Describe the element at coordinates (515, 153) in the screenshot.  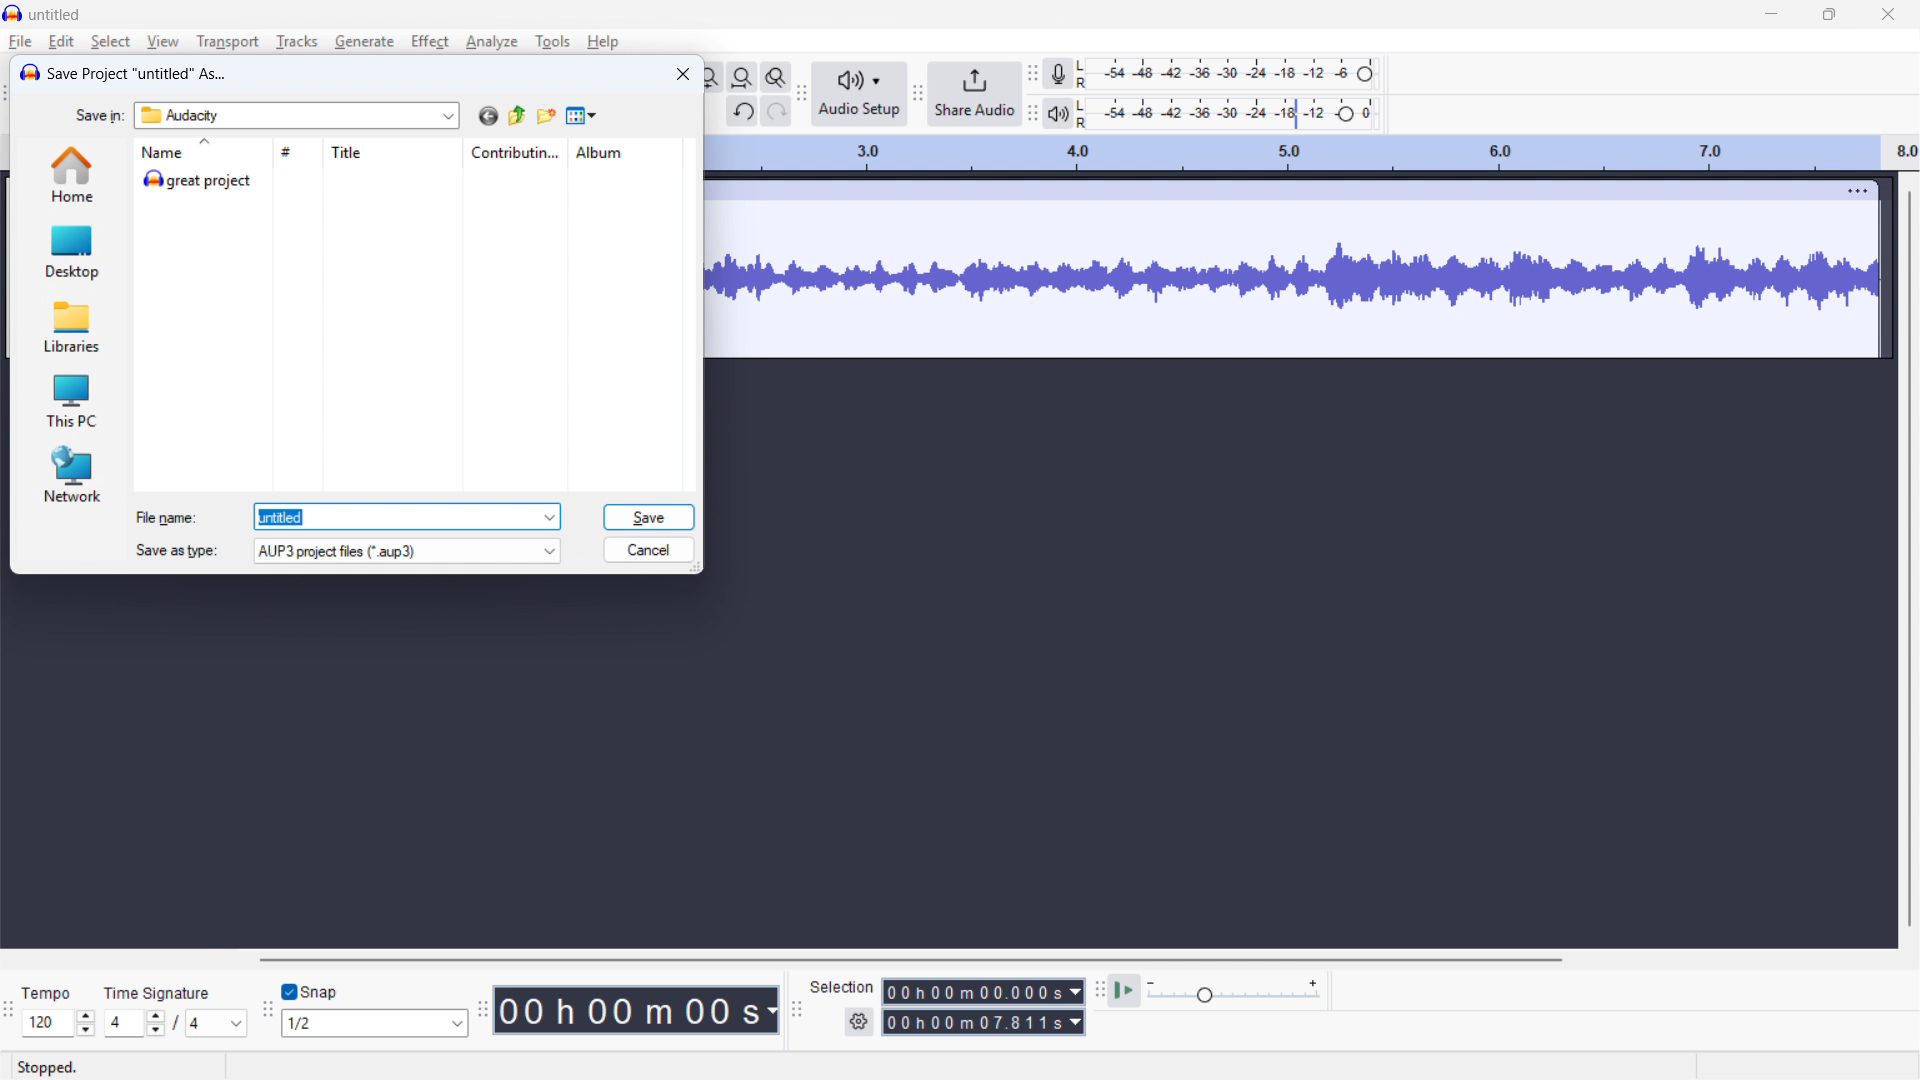
I see `contributors` at that location.